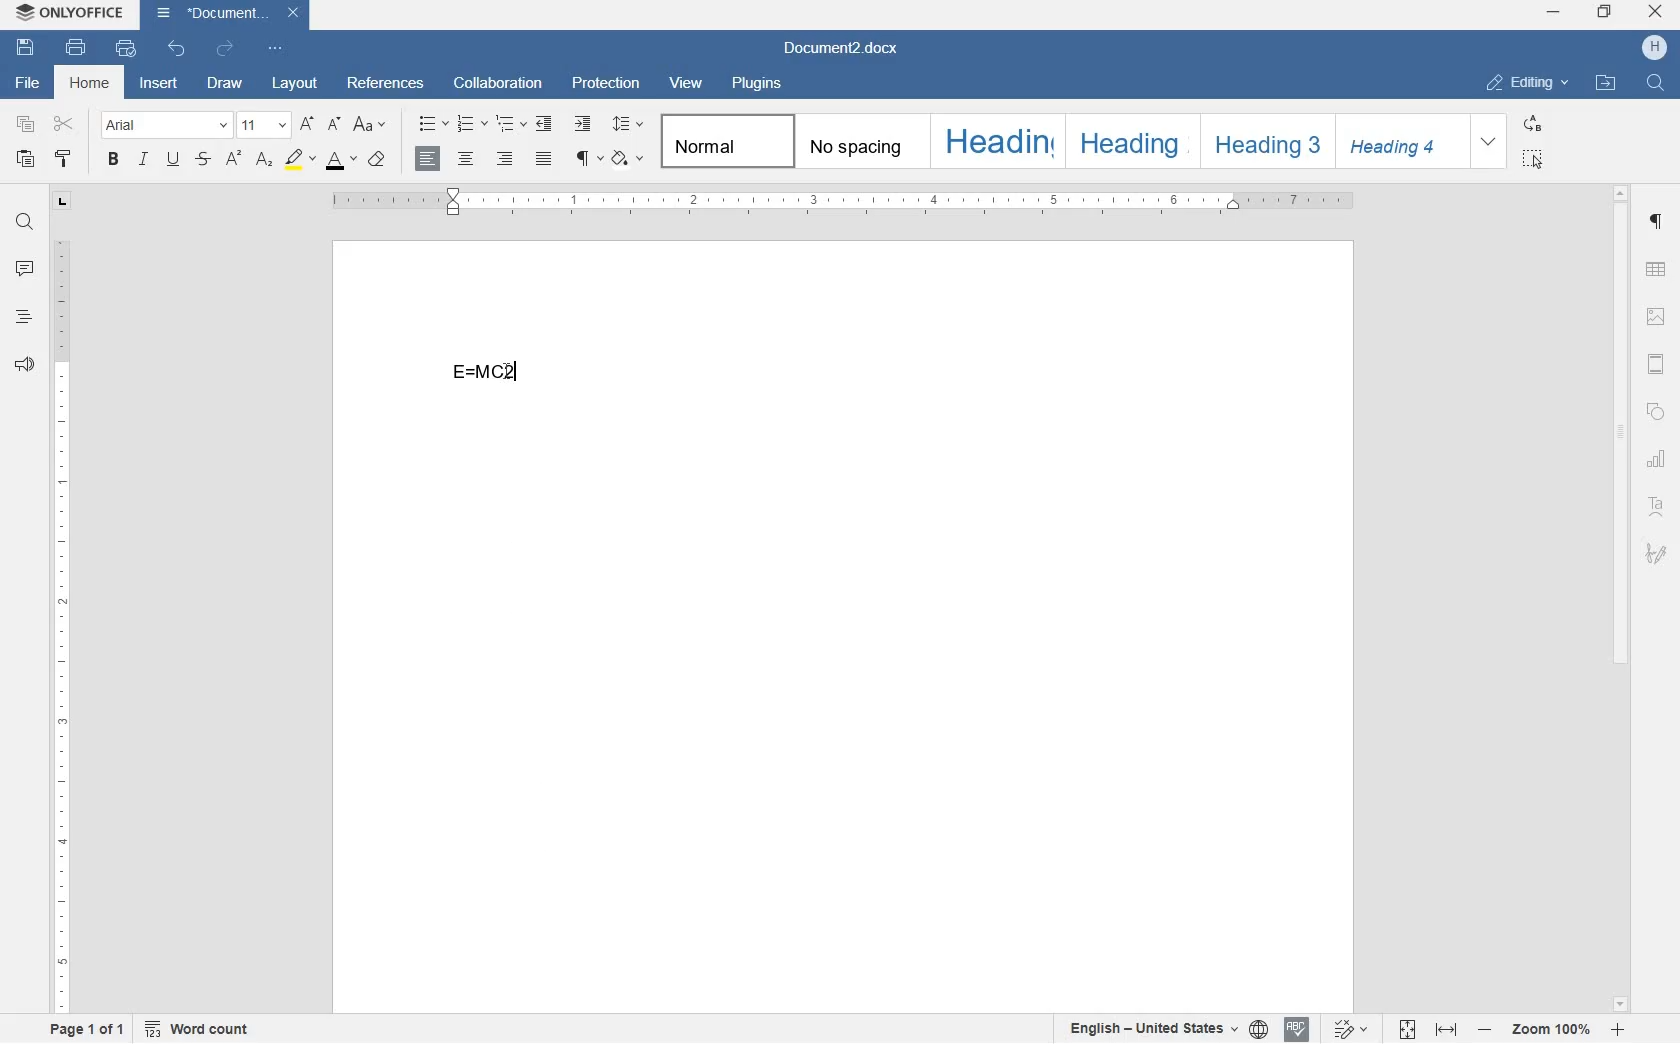 The image size is (1680, 1044). Describe the element at coordinates (28, 161) in the screenshot. I see `paste` at that location.